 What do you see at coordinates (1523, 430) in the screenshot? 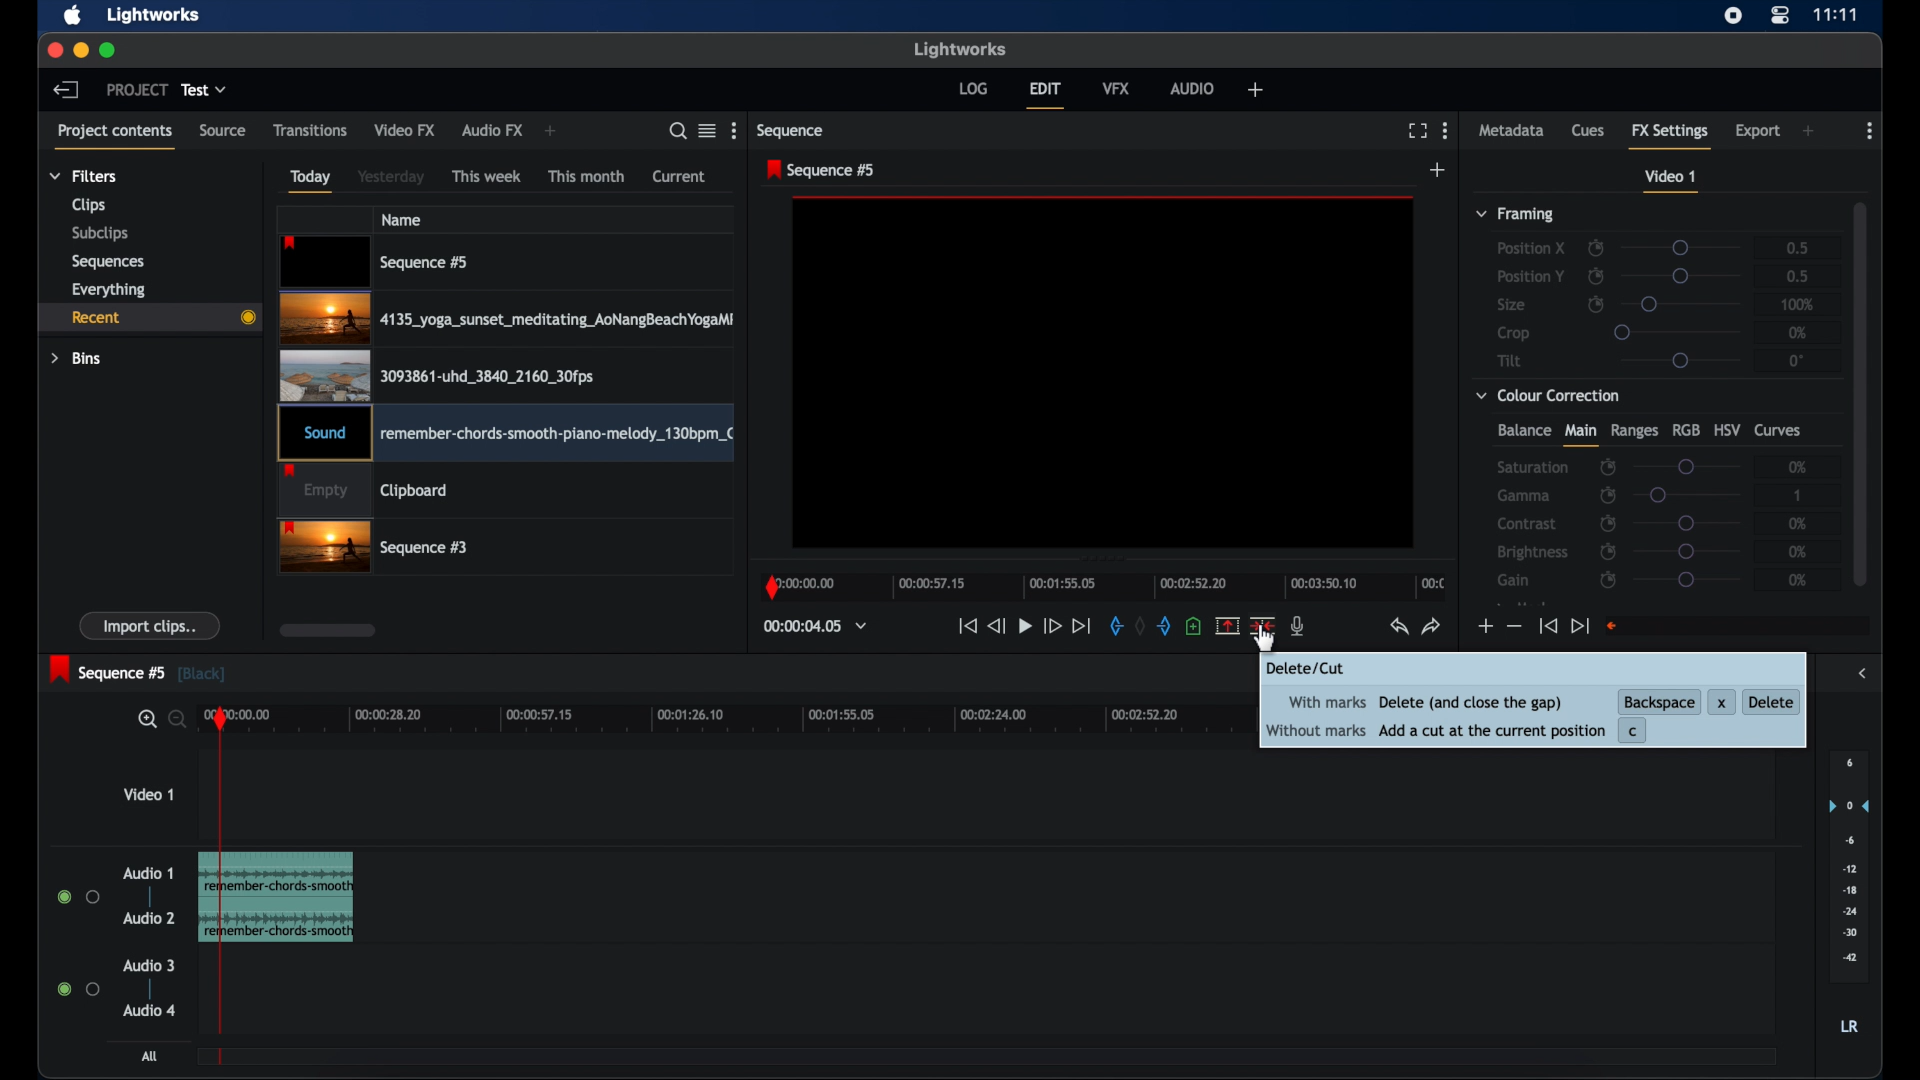
I see `balance` at bounding box center [1523, 430].